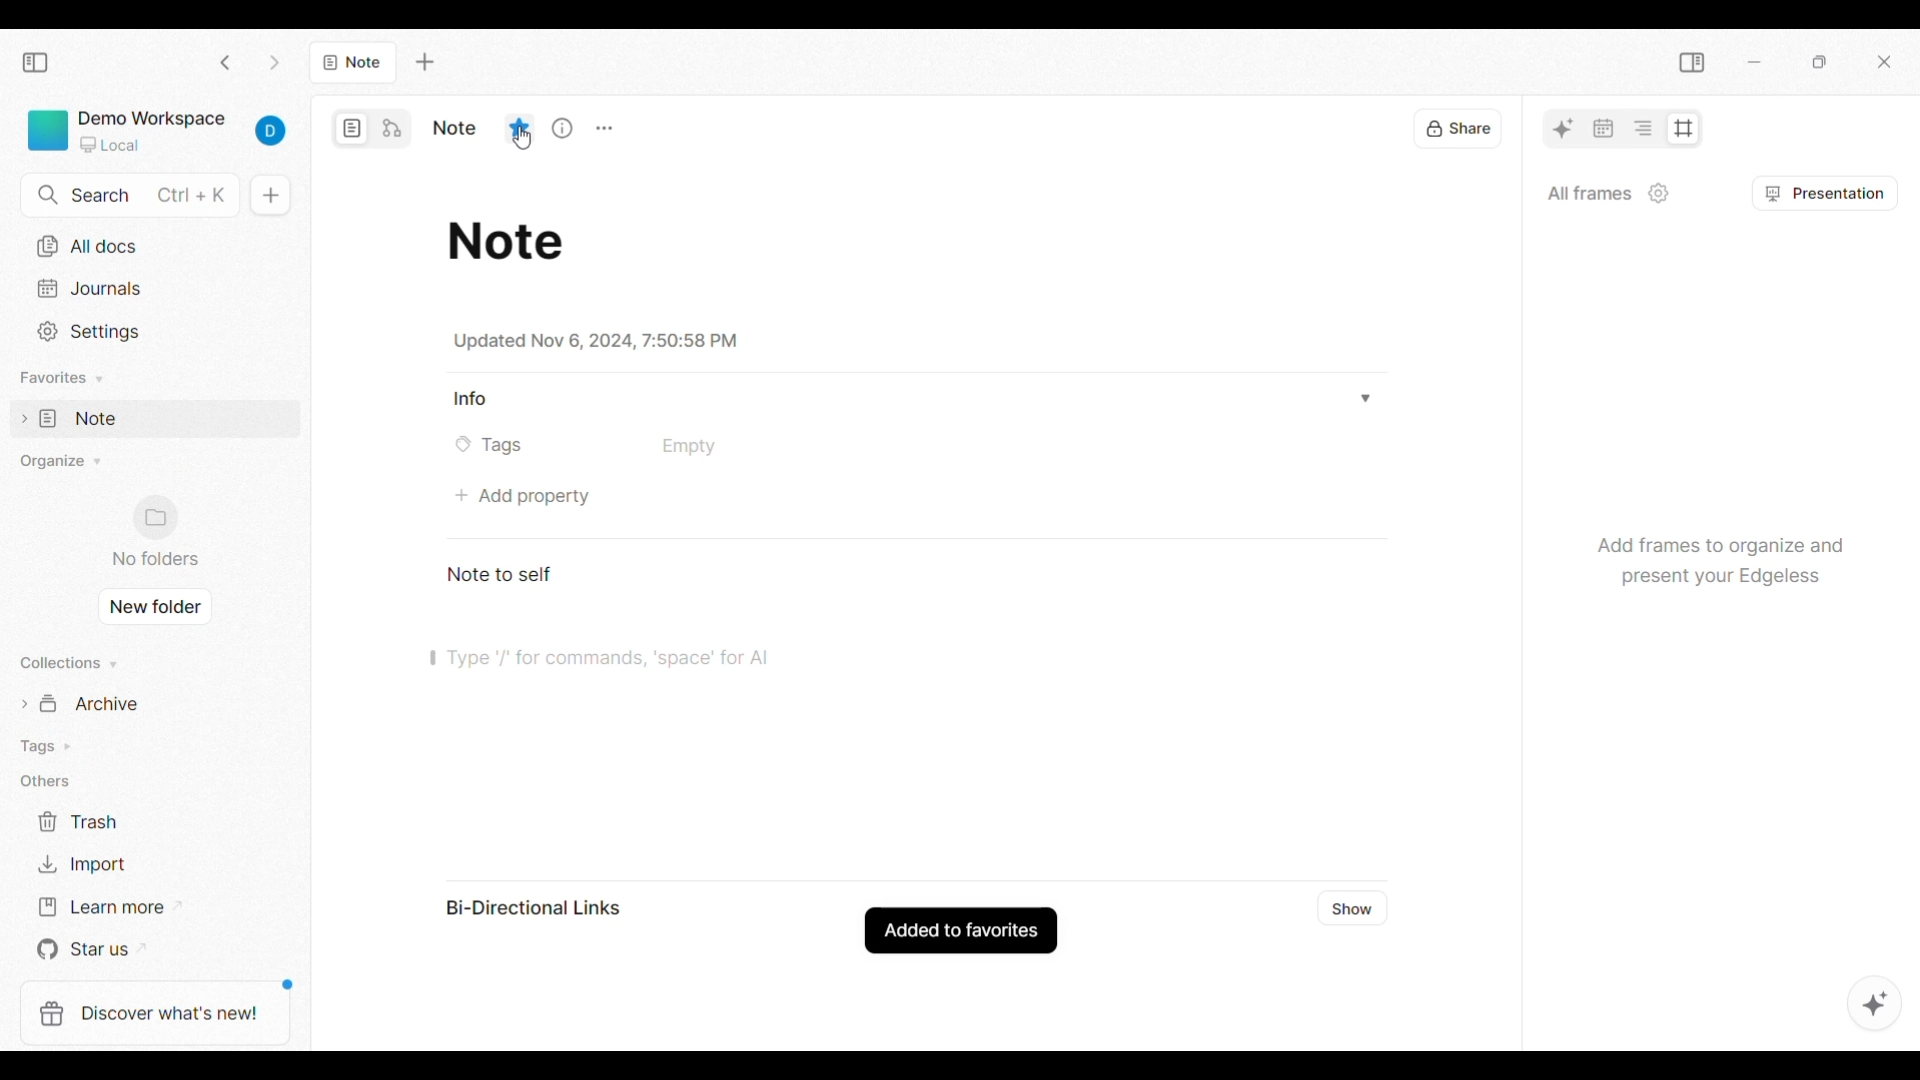 The height and width of the screenshot is (1080, 1920). Describe the element at coordinates (158, 132) in the screenshot. I see `Demo Workspace Local` at that location.